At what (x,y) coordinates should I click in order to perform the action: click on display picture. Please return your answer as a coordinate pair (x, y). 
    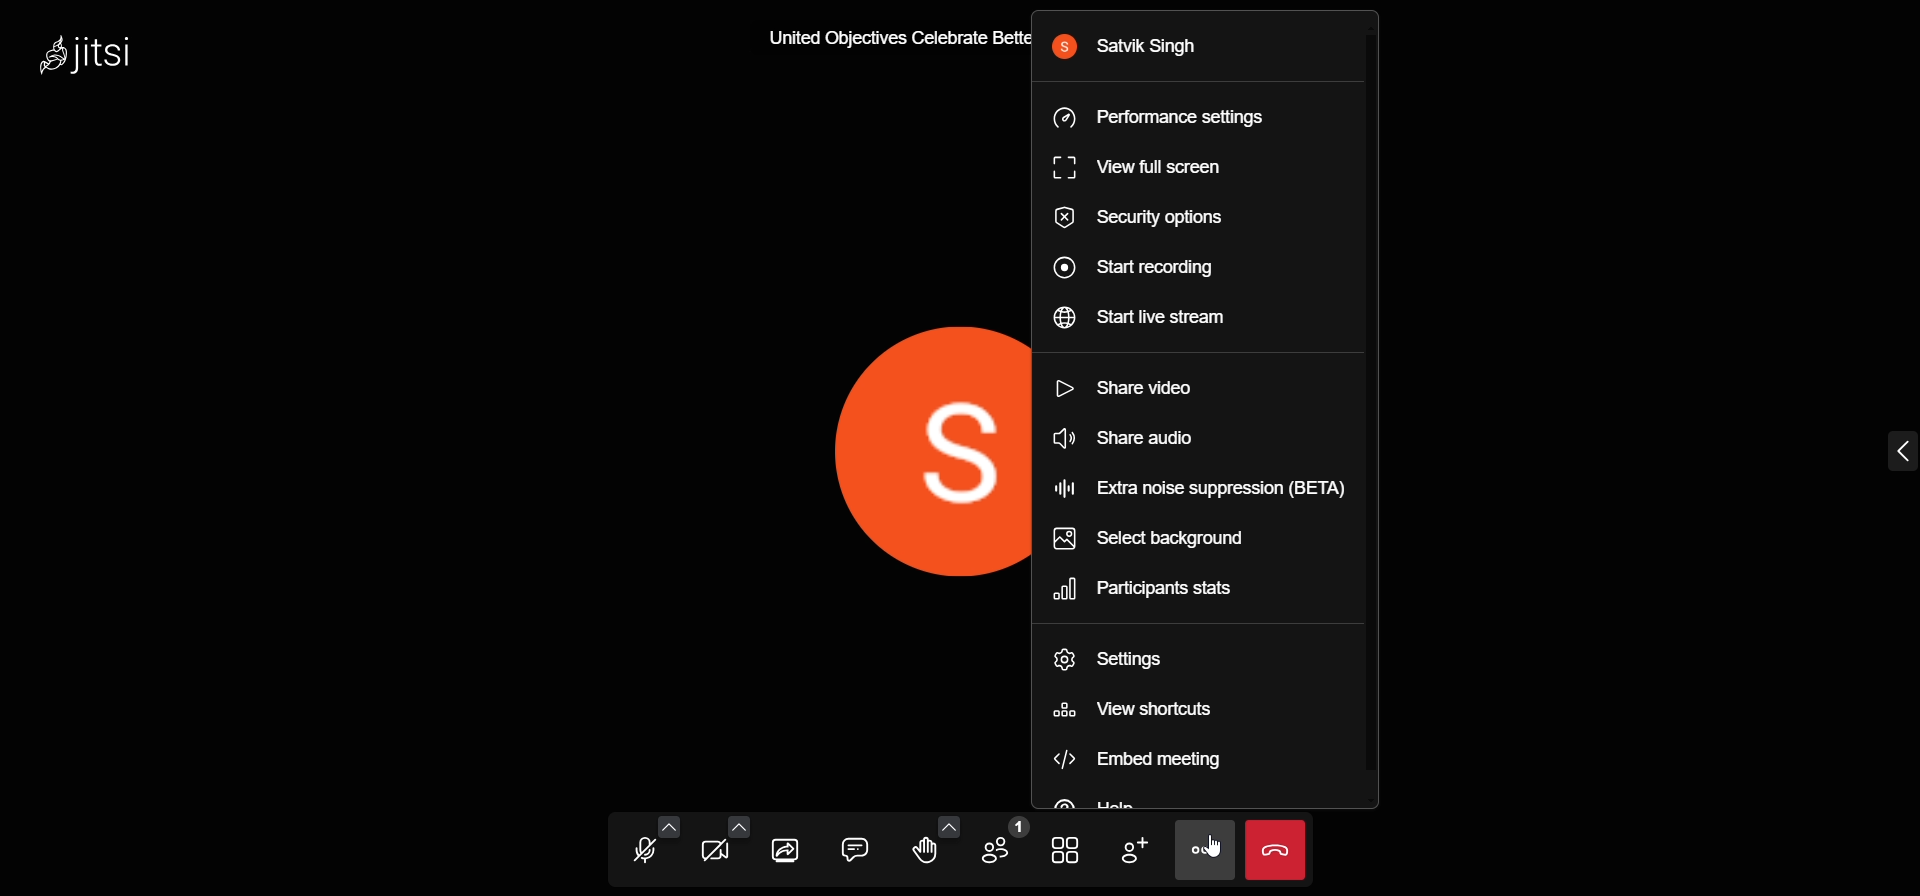
    Looking at the image, I should click on (905, 444).